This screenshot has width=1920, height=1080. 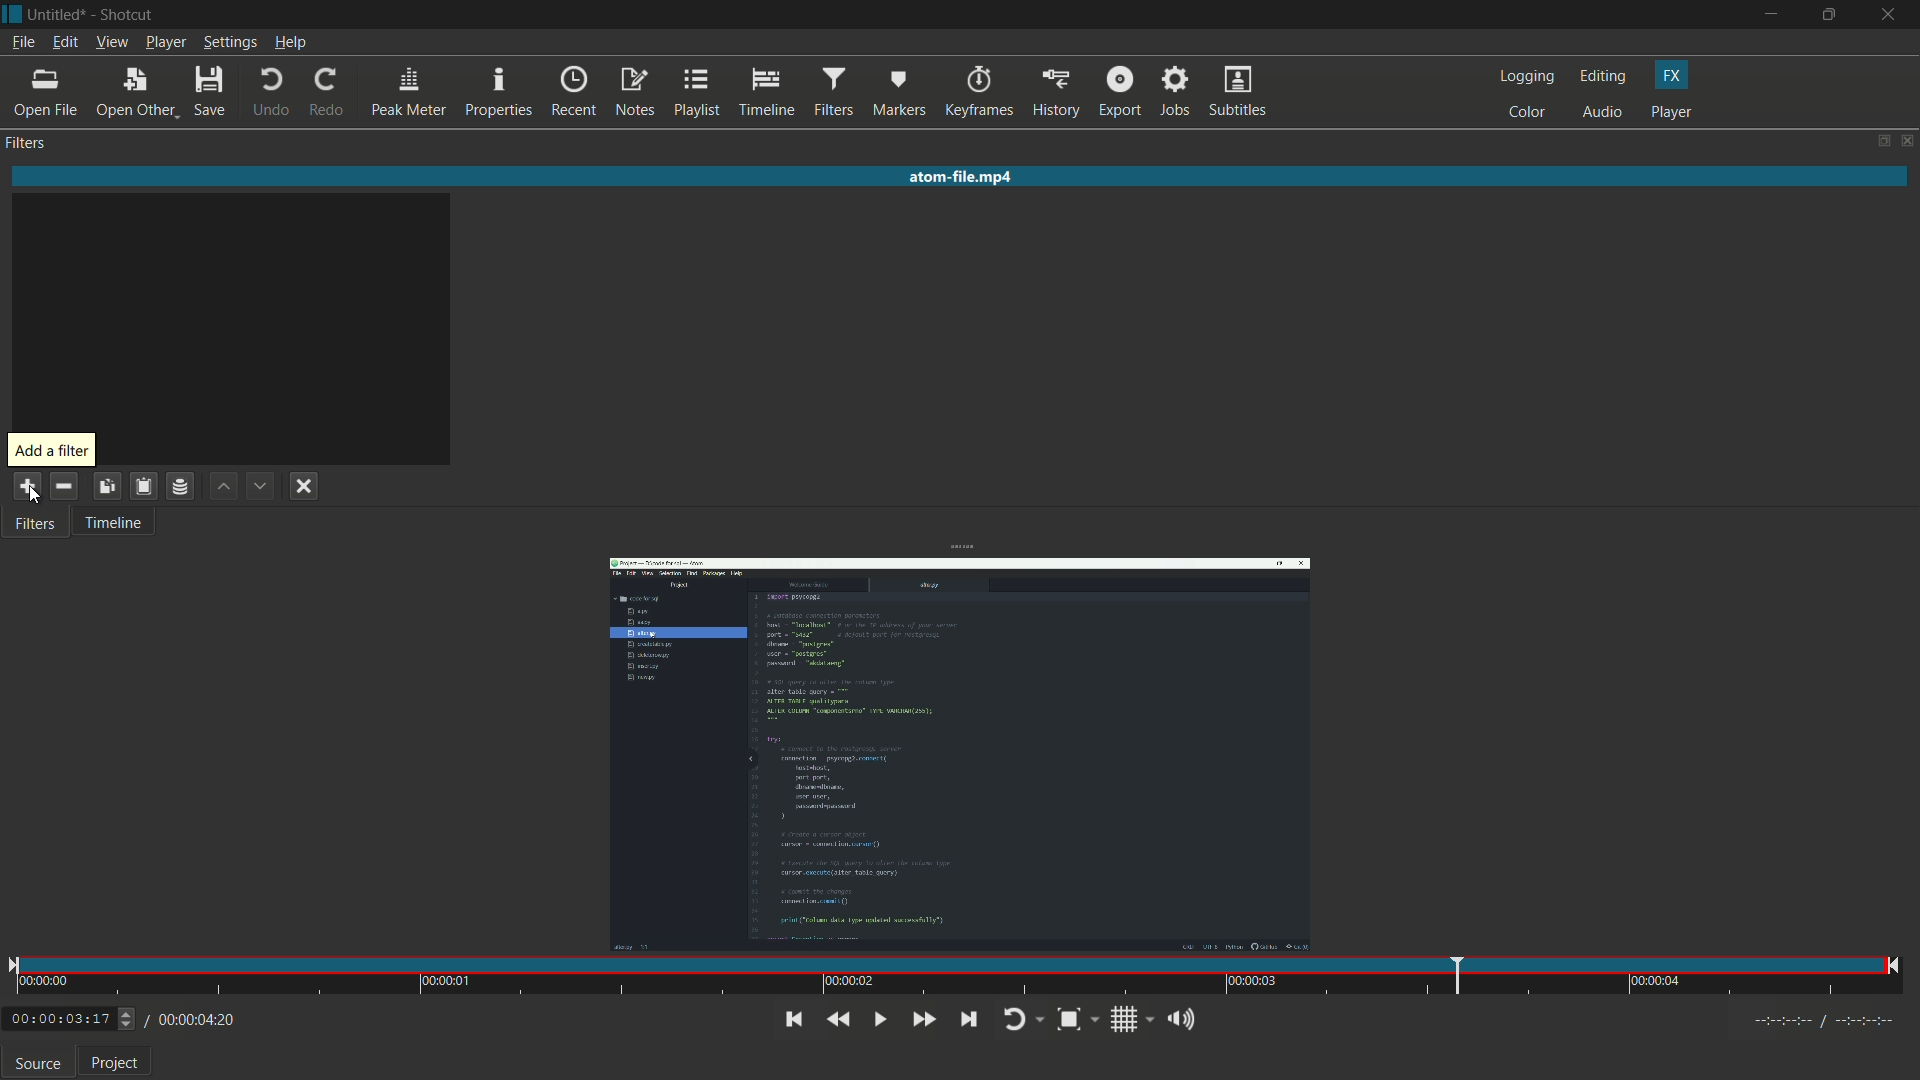 What do you see at coordinates (269, 91) in the screenshot?
I see `undo` at bounding box center [269, 91].